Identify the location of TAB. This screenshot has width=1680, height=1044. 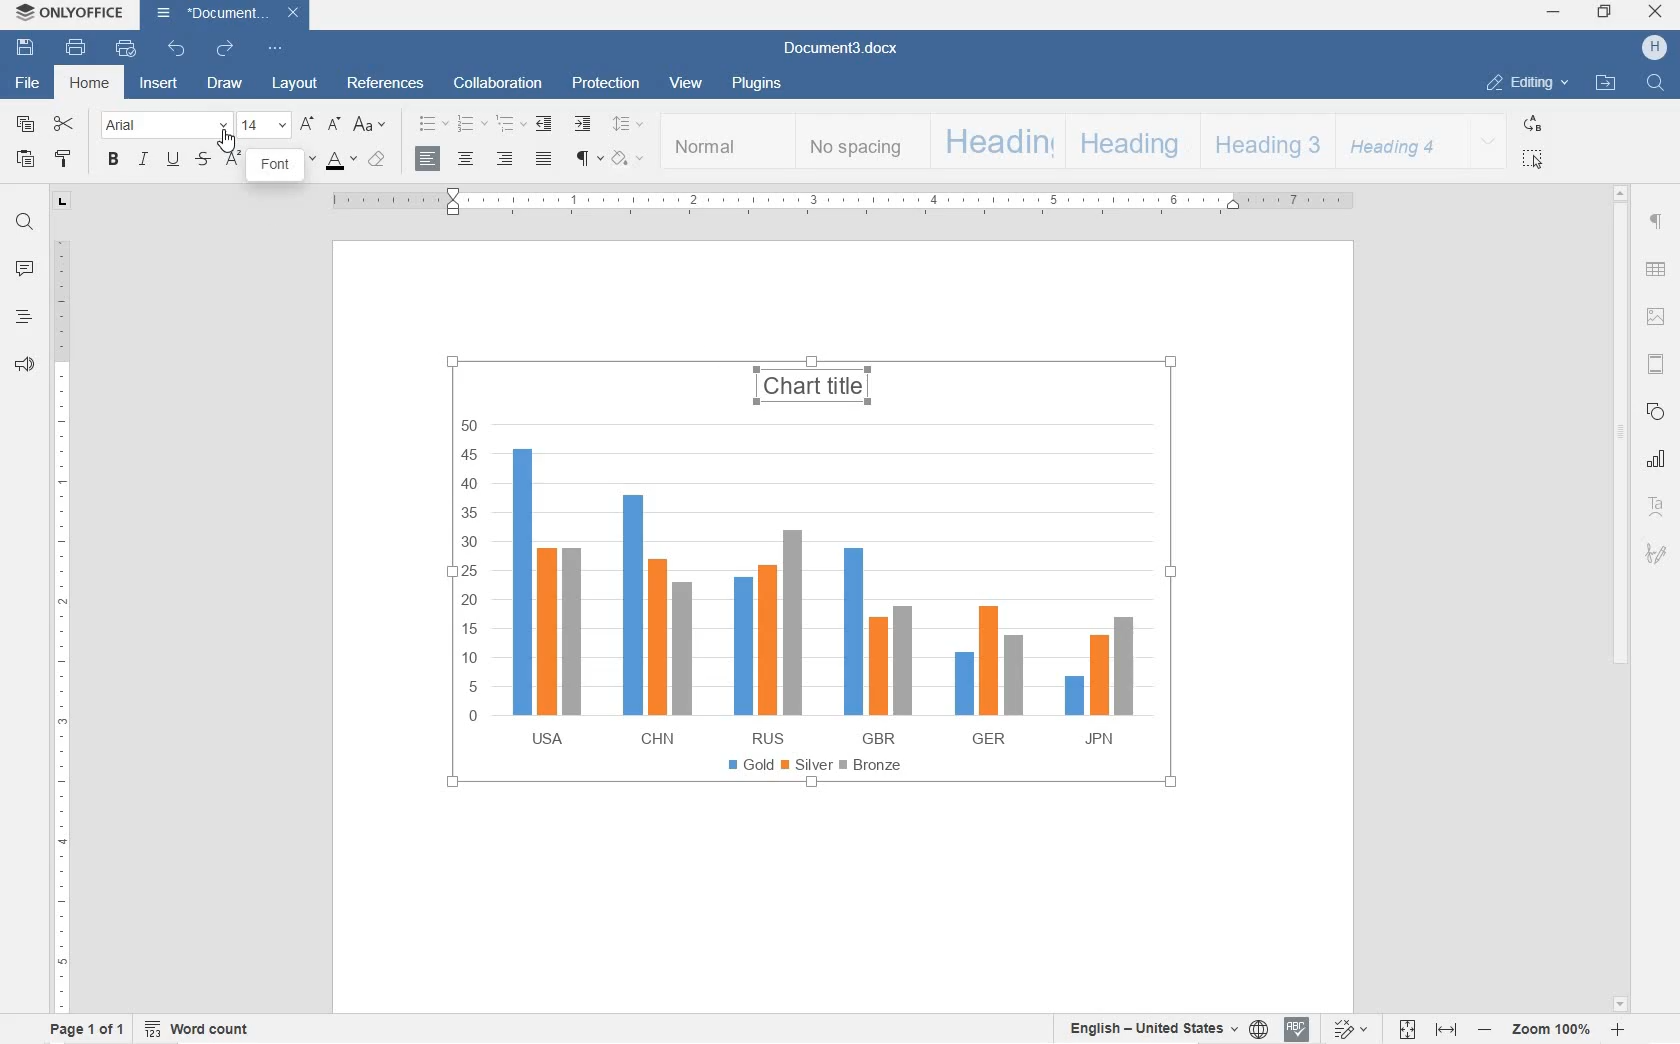
(63, 200).